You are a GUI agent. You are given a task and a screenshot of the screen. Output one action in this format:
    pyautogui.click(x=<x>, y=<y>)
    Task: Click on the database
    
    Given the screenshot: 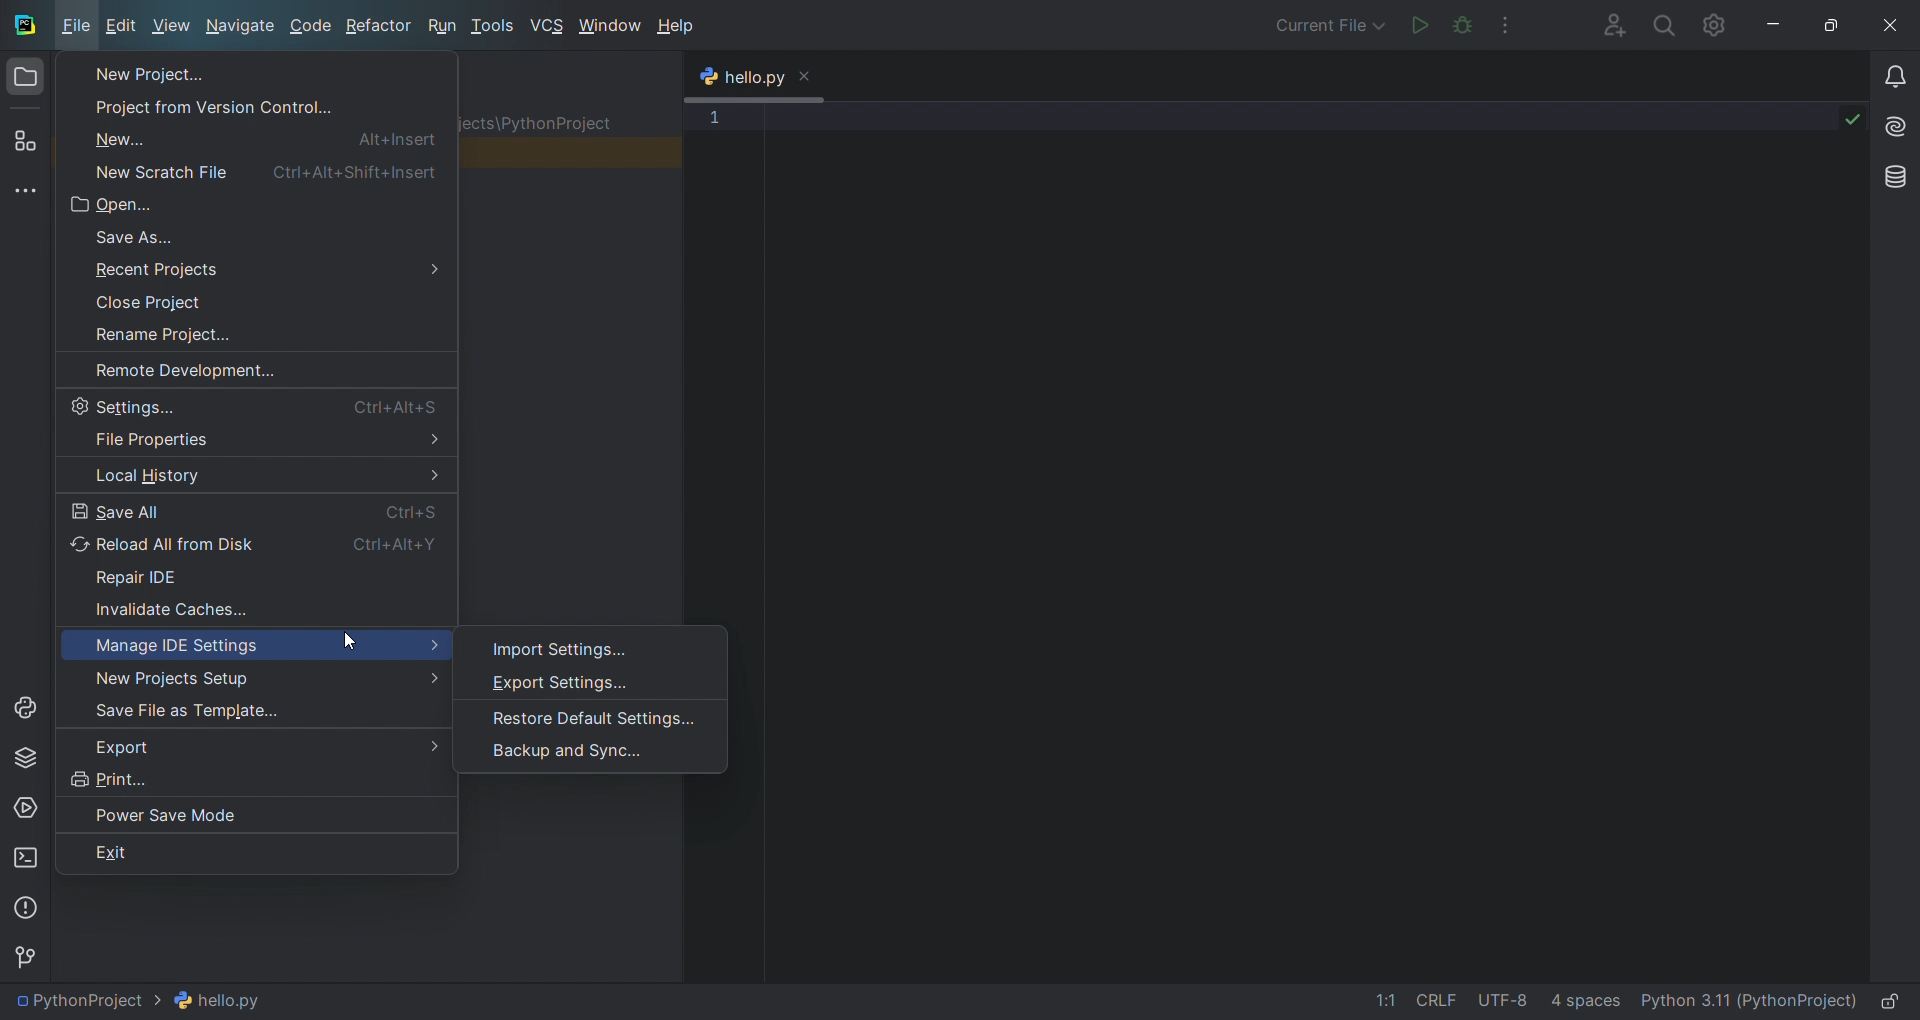 What is the action you would take?
    pyautogui.click(x=1896, y=177)
    